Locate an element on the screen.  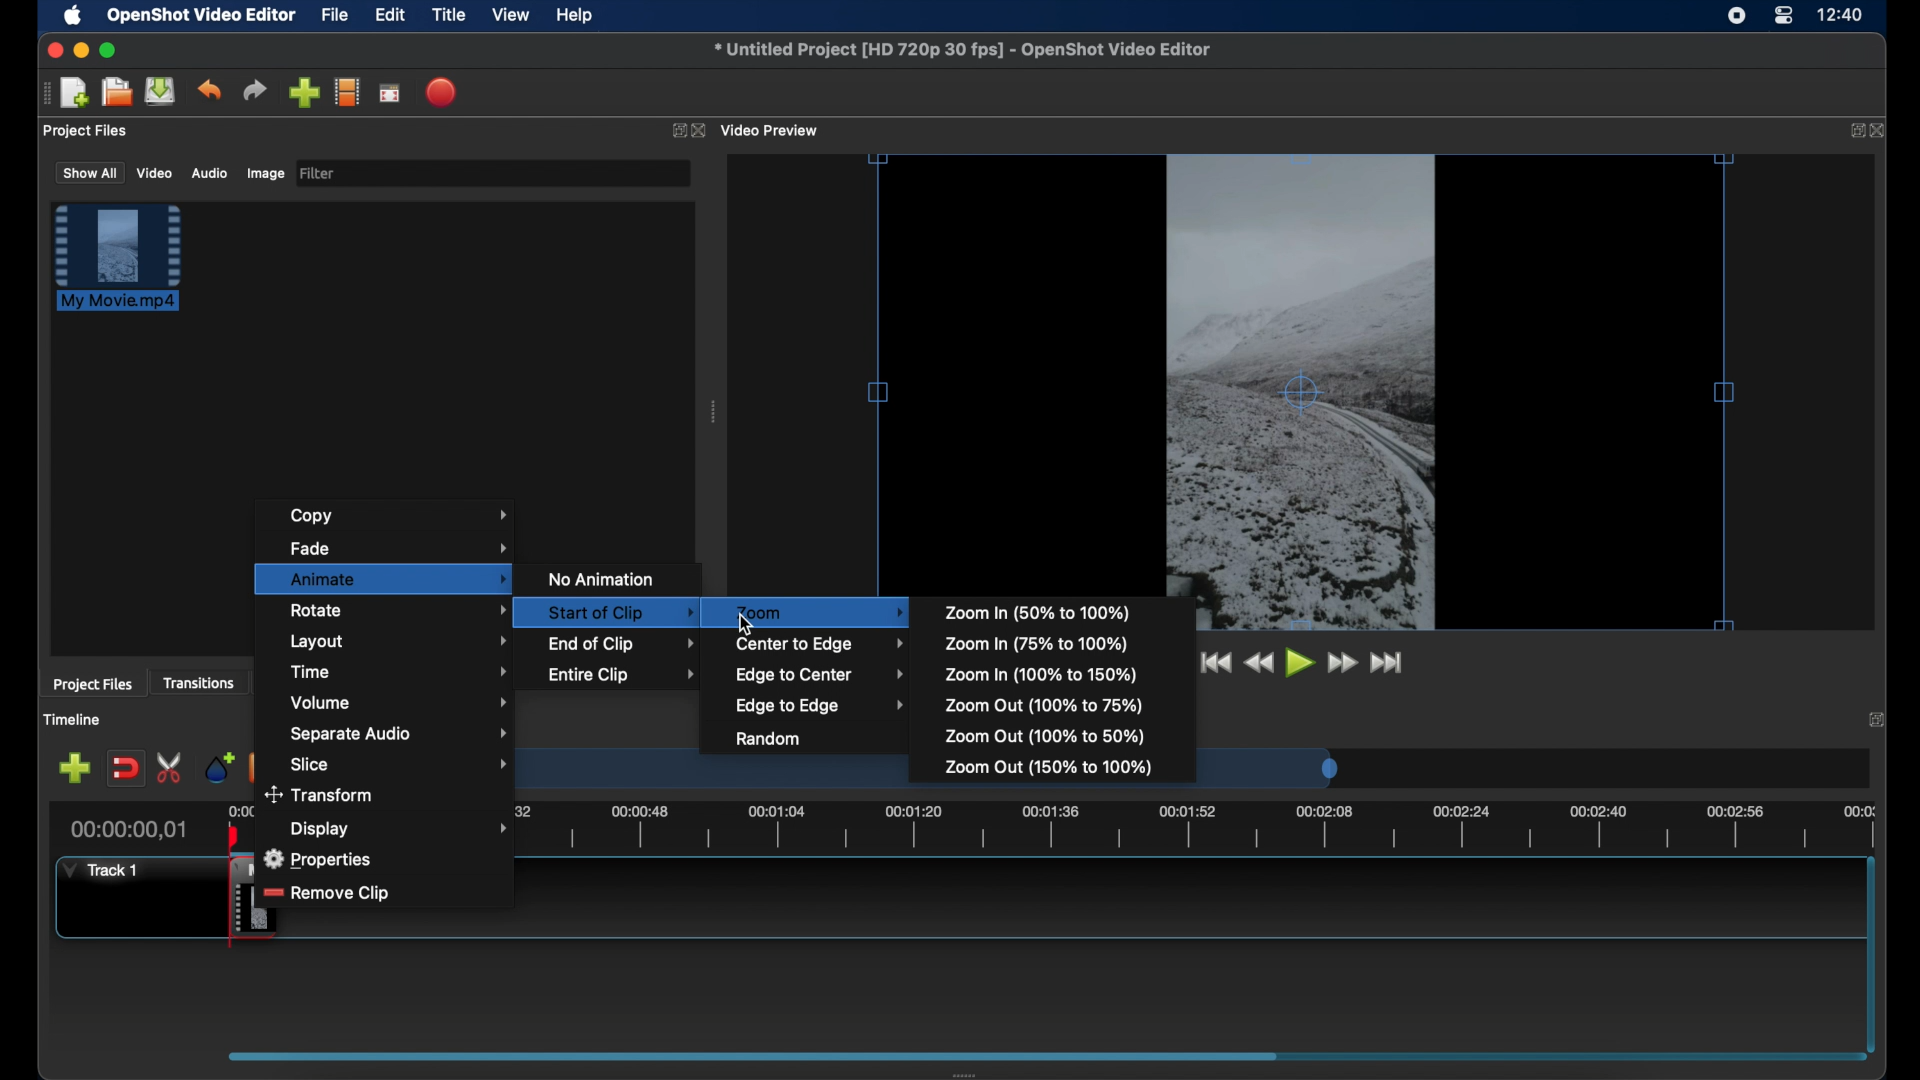
zoom out is located at coordinates (1049, 768).